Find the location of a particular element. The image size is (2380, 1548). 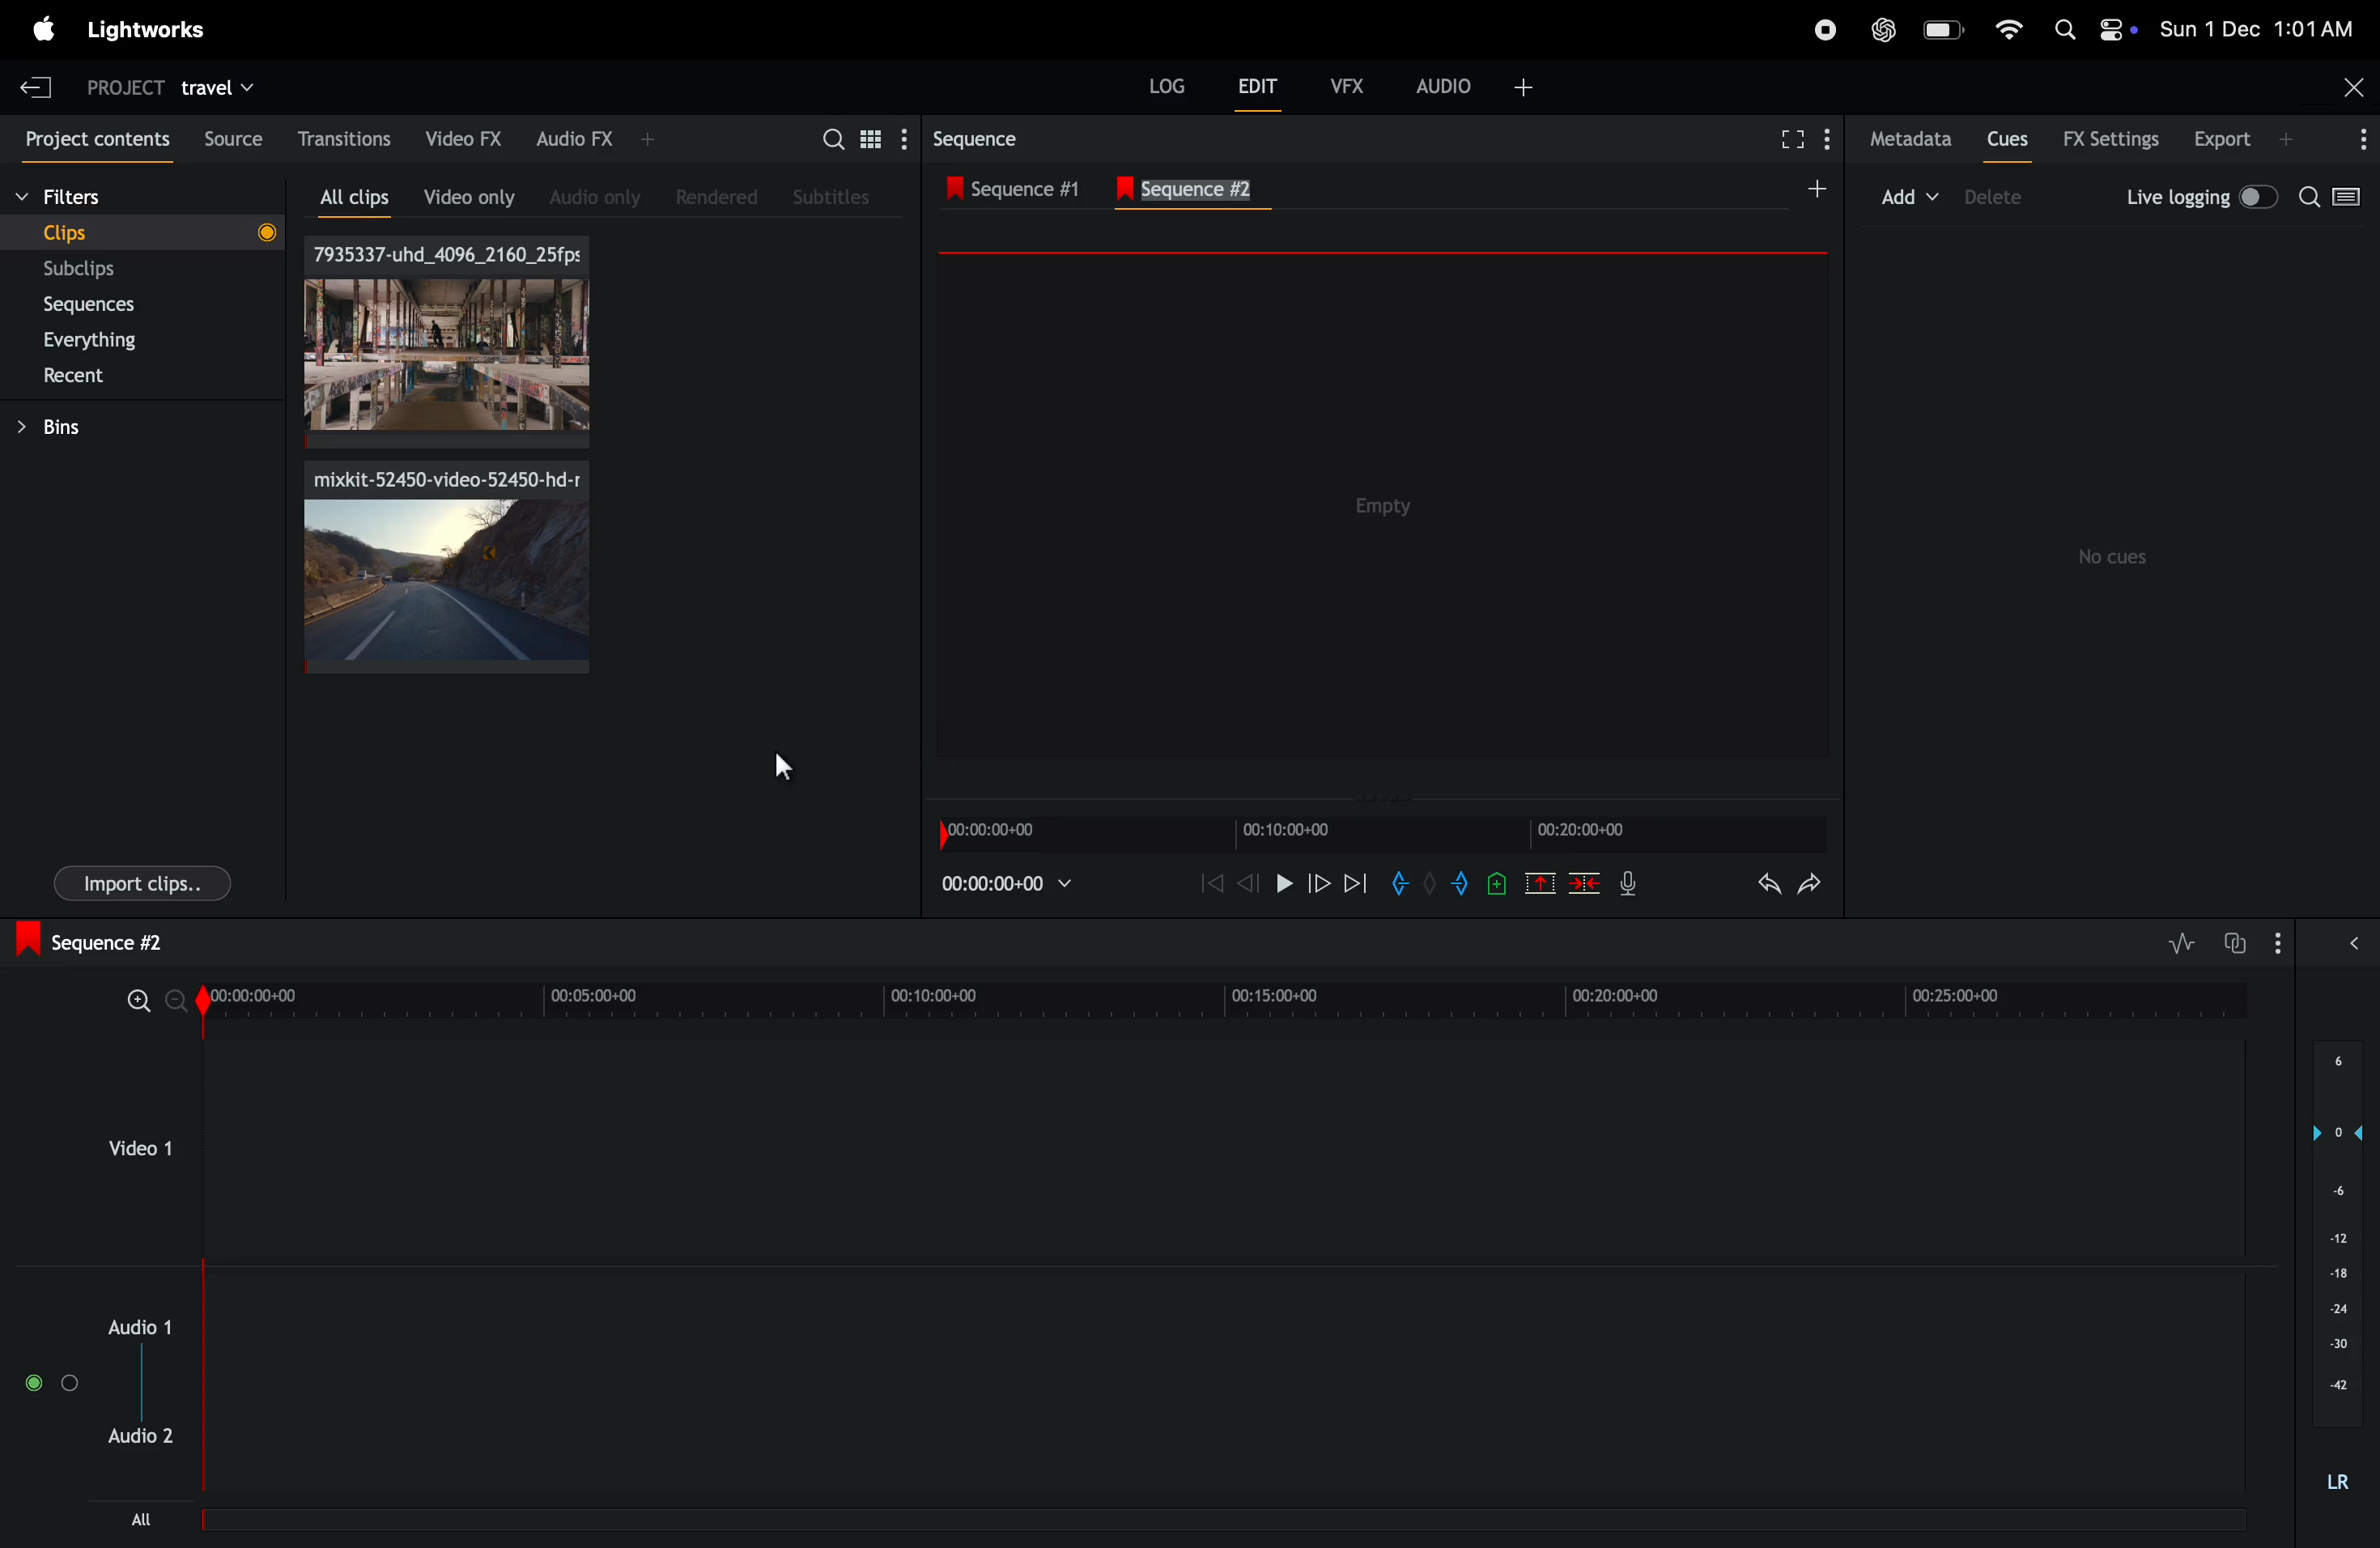

Audio is located at coordinates (47, 1383).